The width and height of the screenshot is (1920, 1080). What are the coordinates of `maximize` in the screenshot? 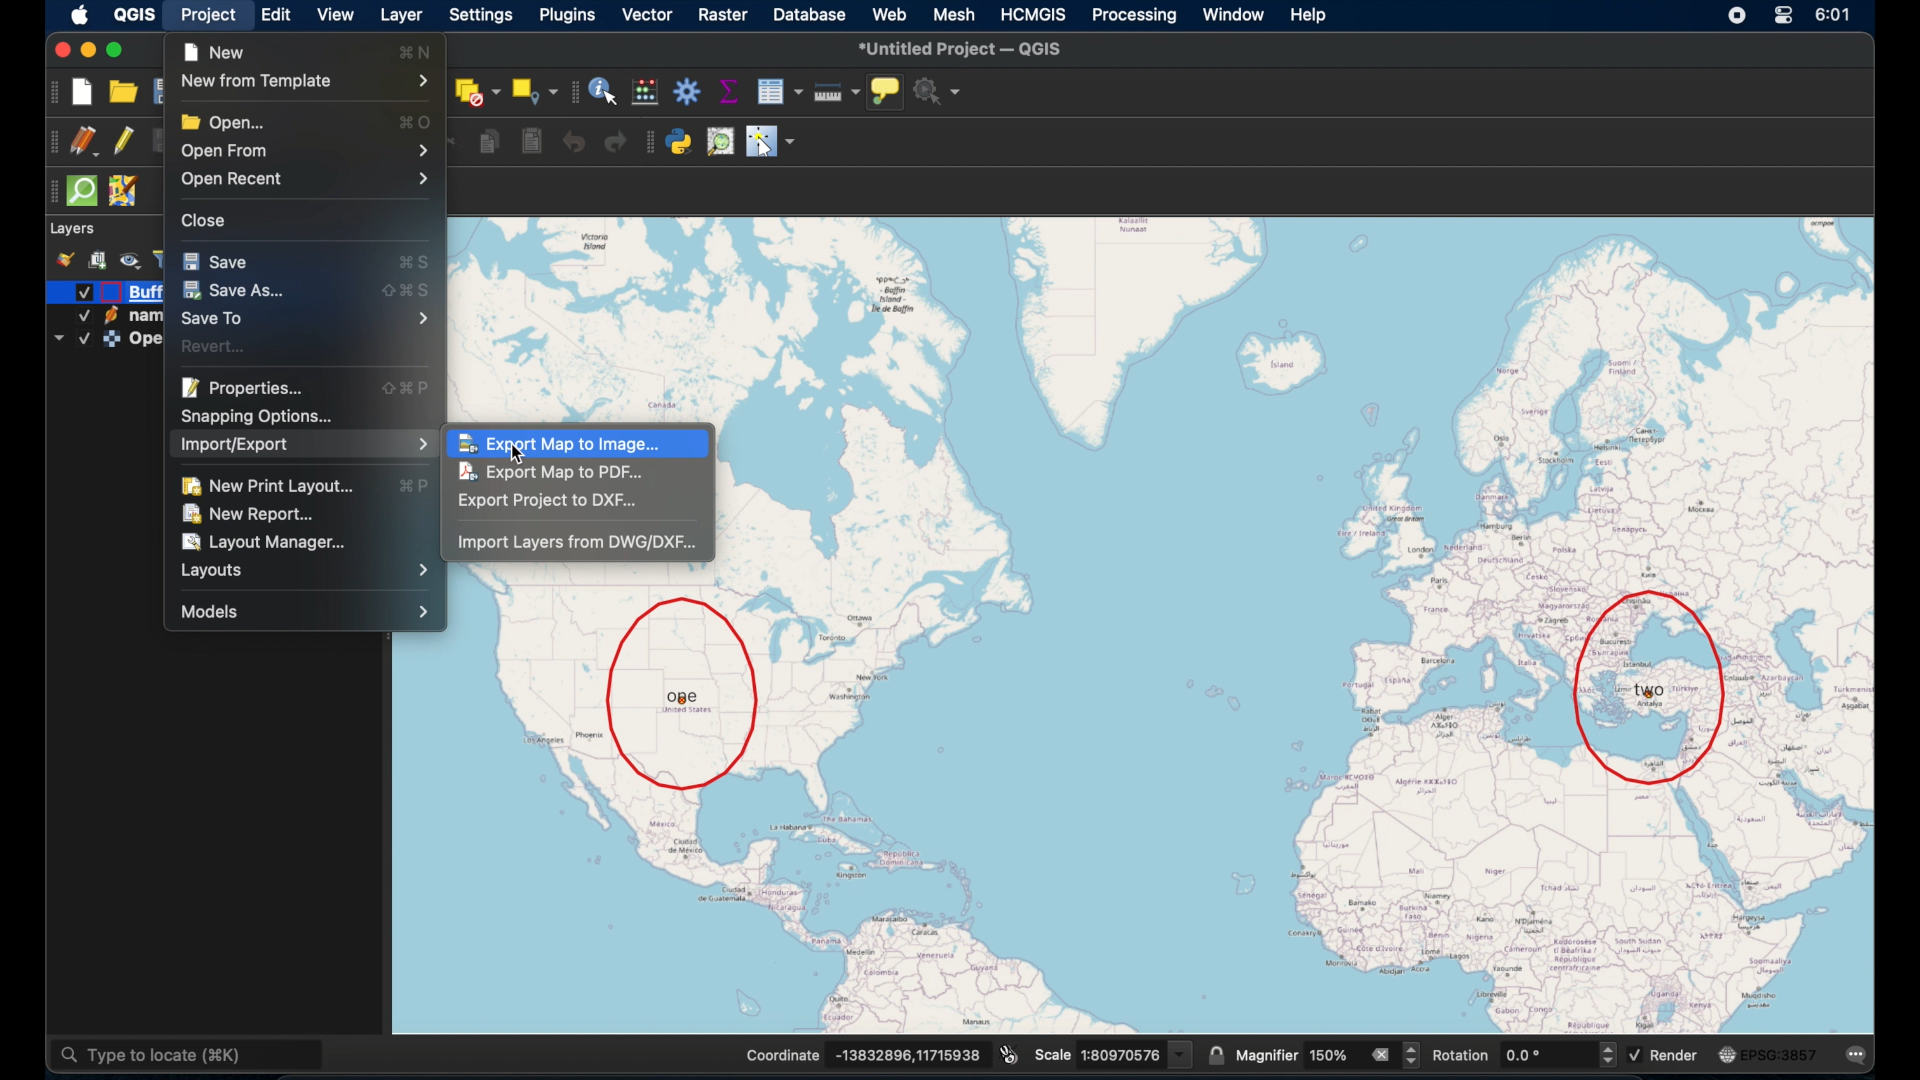 It's located at (117, 50).